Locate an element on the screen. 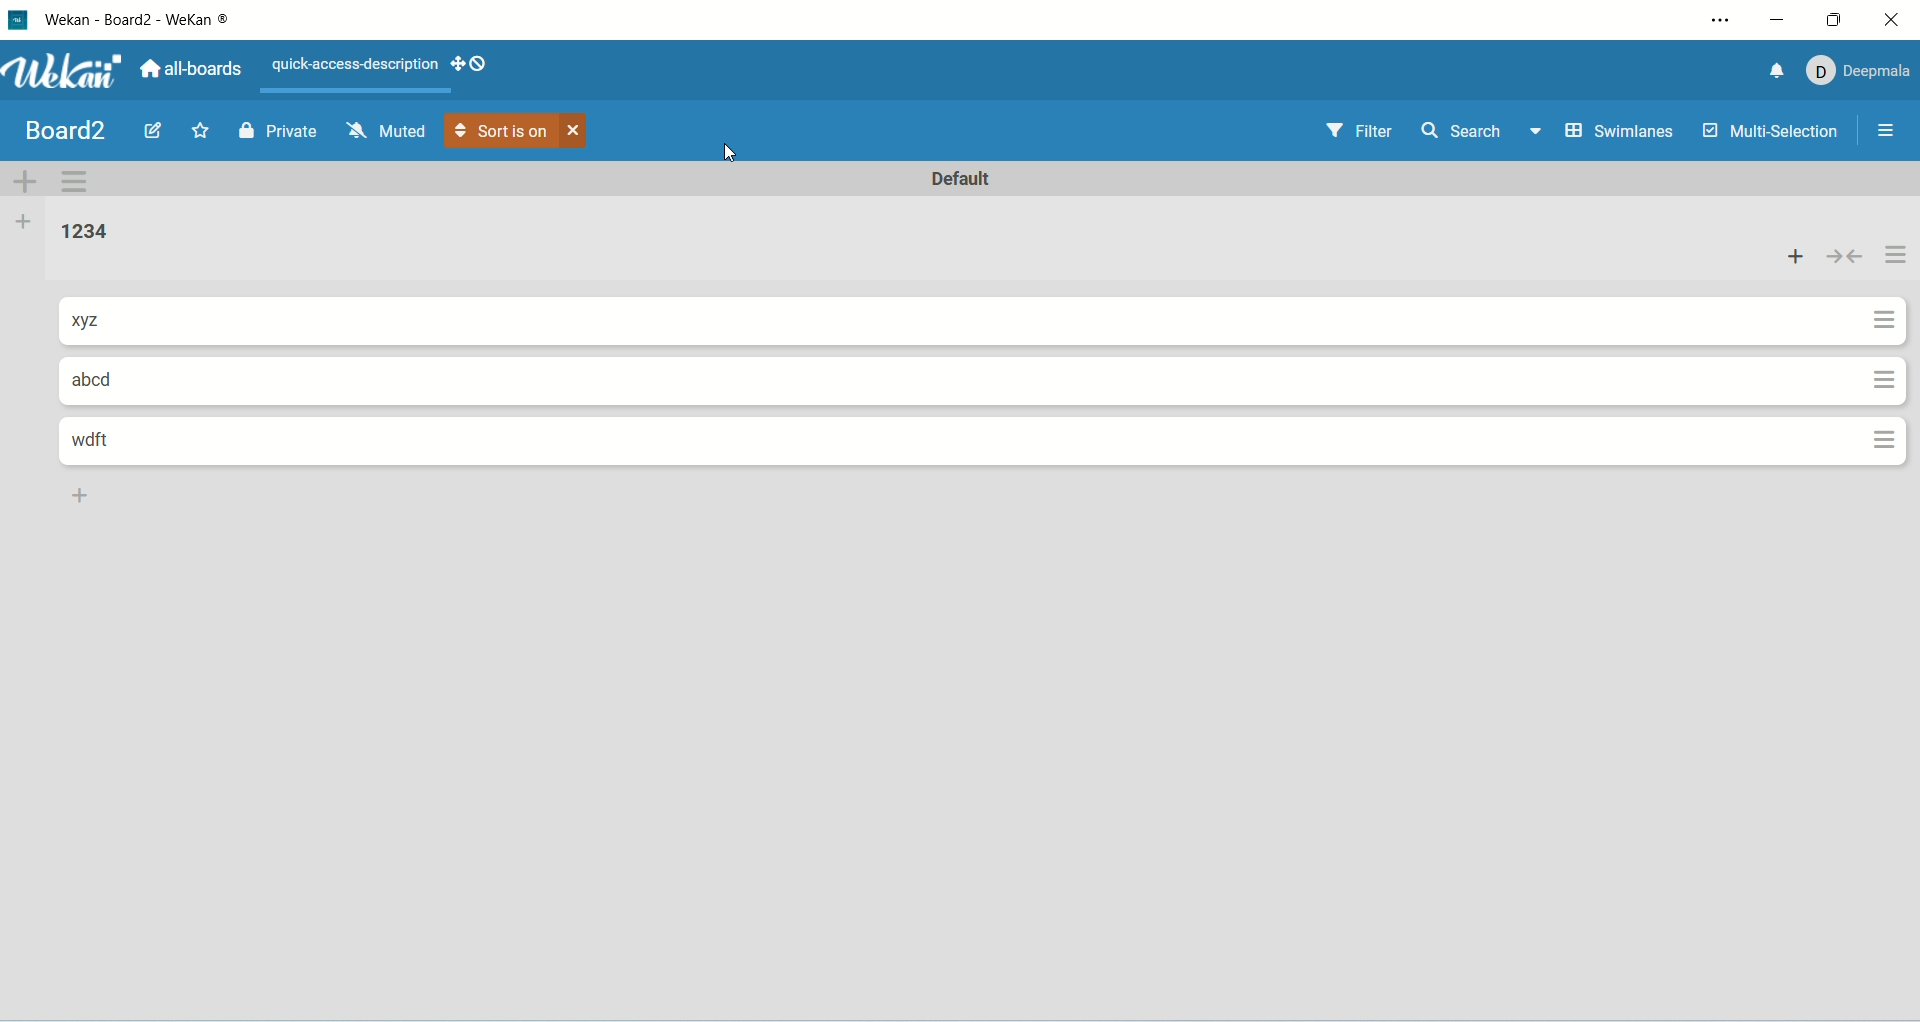 Image resolution: width=1920 pixels, height=1022 pixels. title is located at coordinates (68, 131).